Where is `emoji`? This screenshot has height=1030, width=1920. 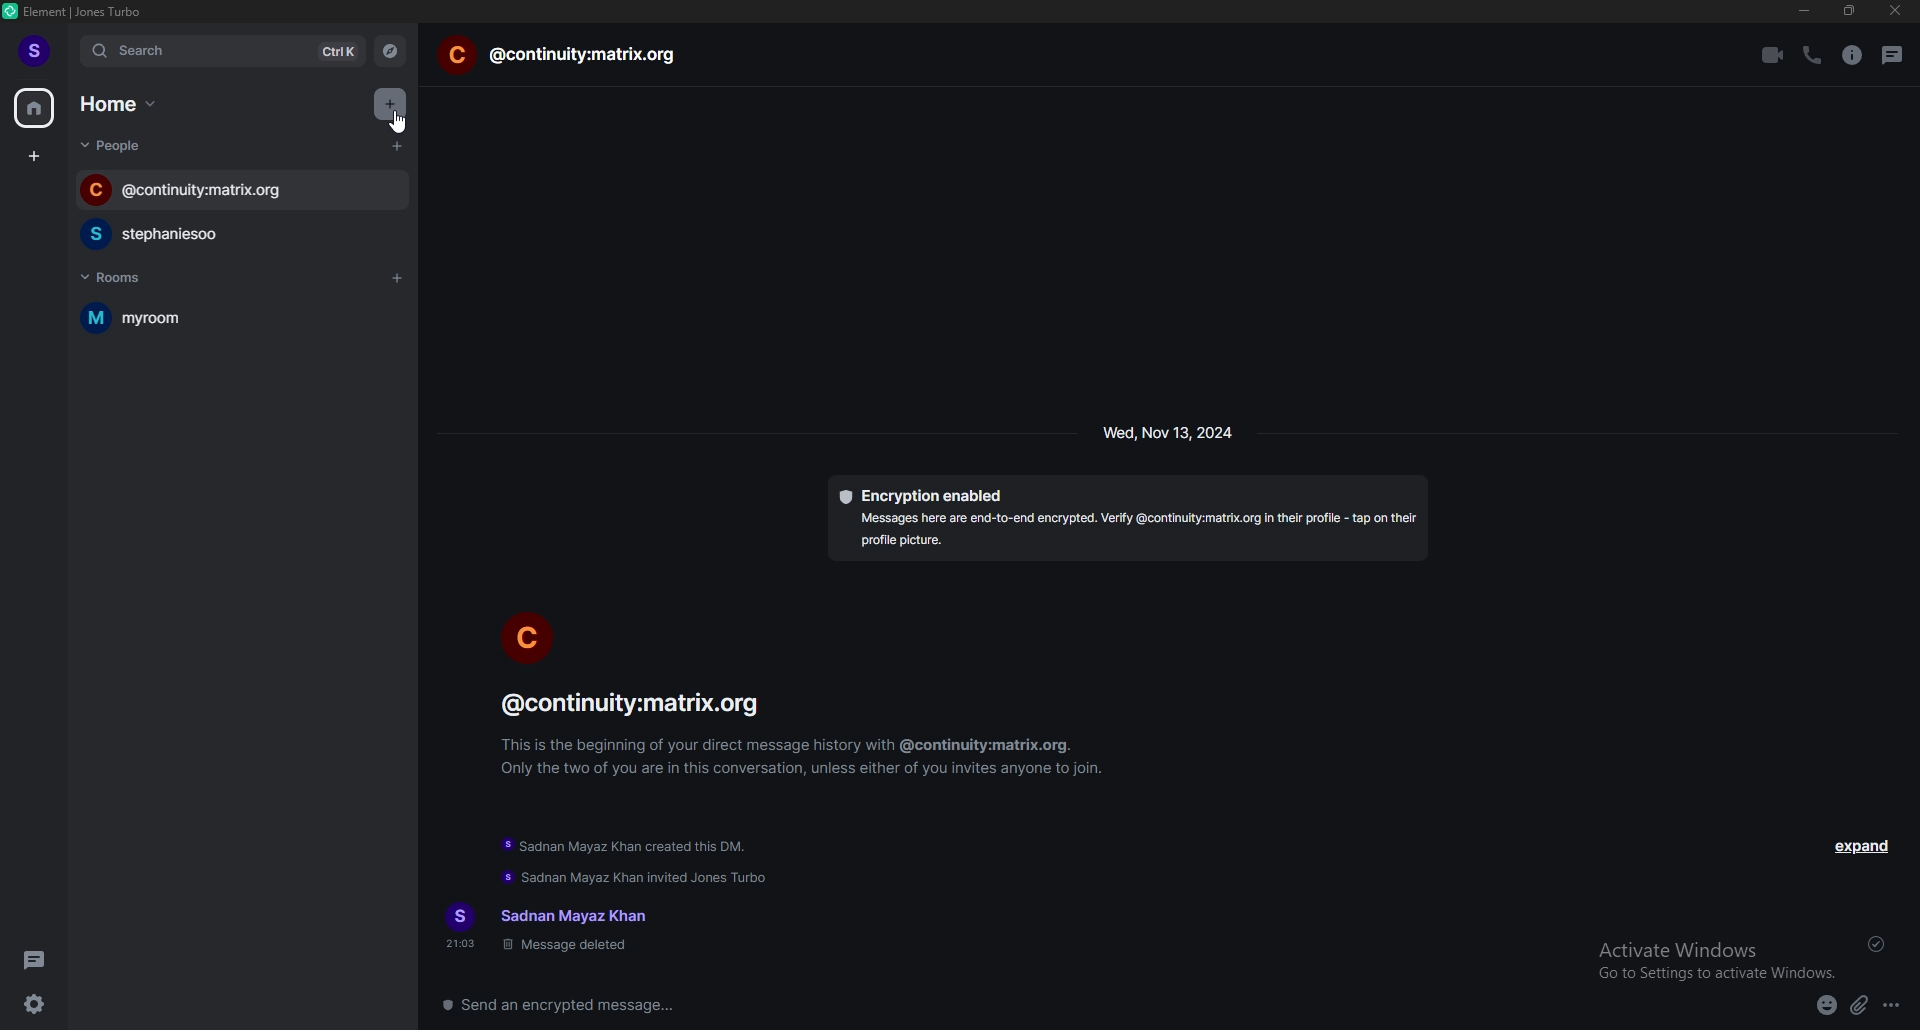 emoji is located at coordinates (1827, 1007).